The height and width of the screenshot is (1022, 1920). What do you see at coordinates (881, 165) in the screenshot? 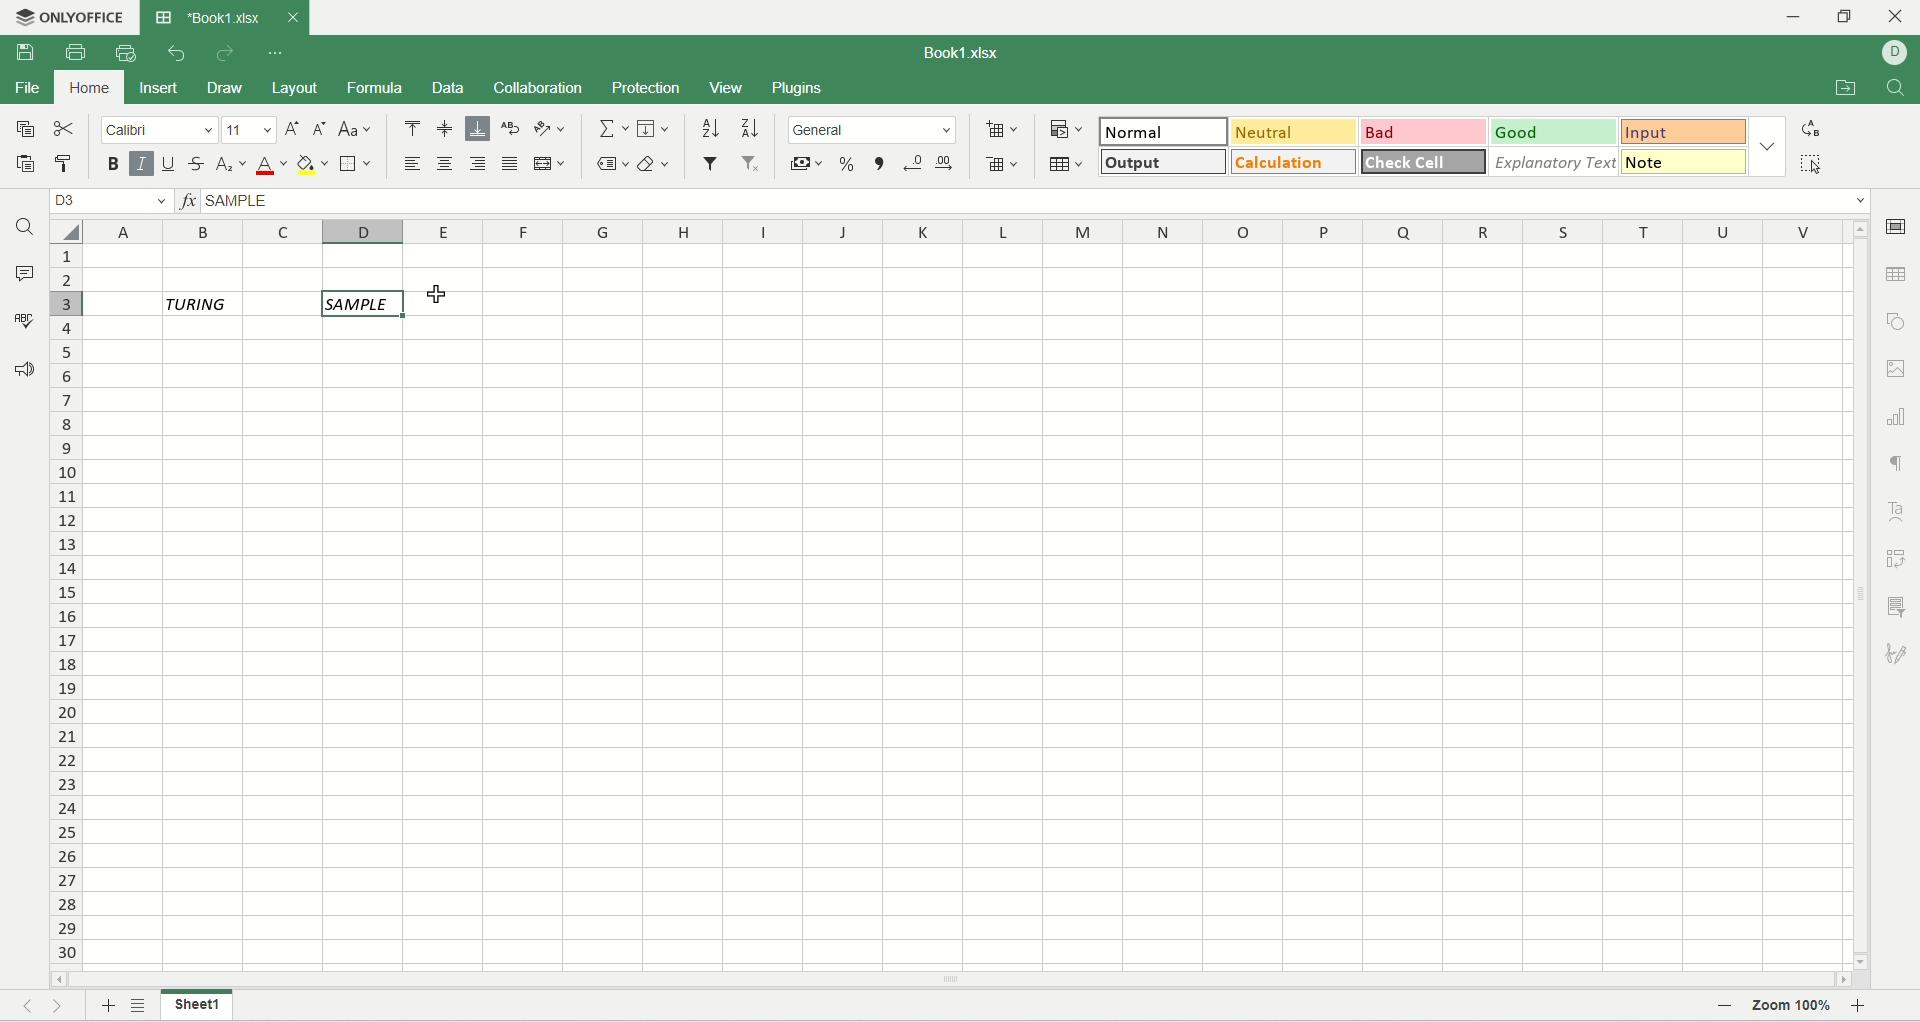
I see `comma style` at bounding box center [881, 165].